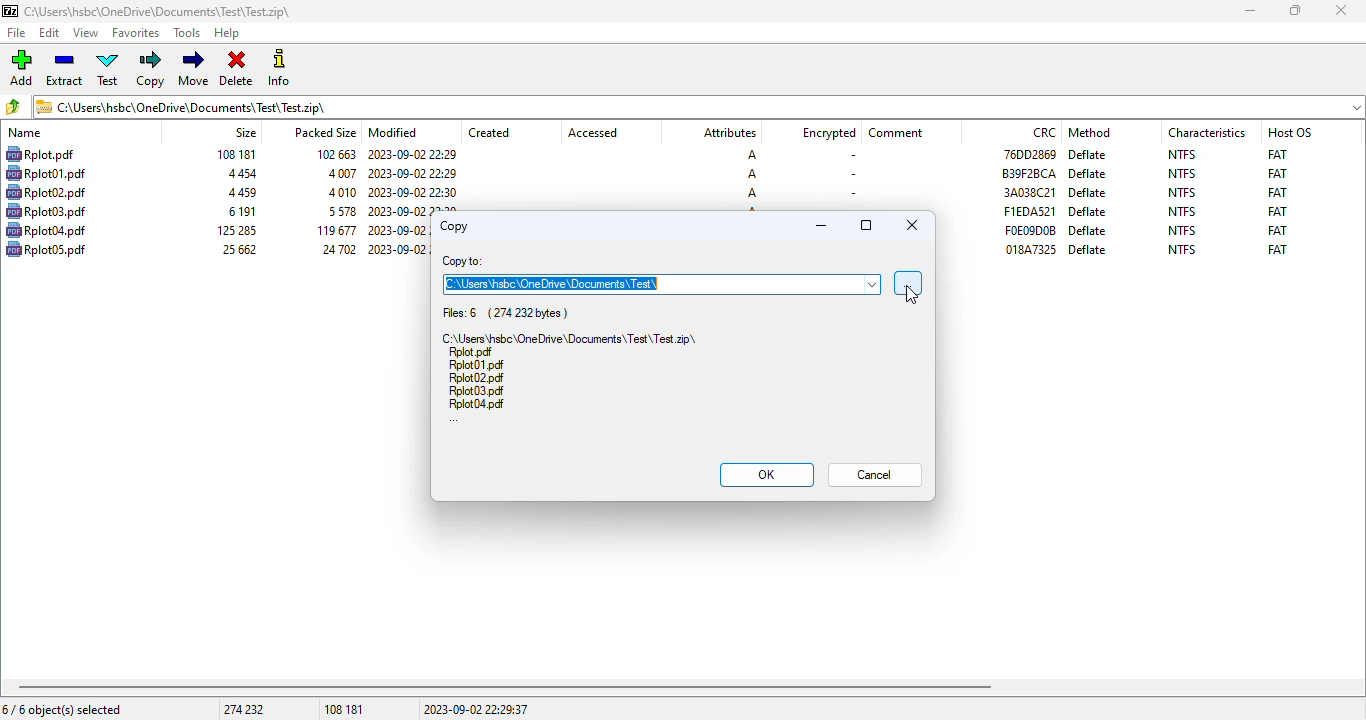 The width and height of the screenshot is (1366, 720). What do you see at coordinates (136, 33) in the screenshot?
I see `favorites` at bounding box center [136, 33].